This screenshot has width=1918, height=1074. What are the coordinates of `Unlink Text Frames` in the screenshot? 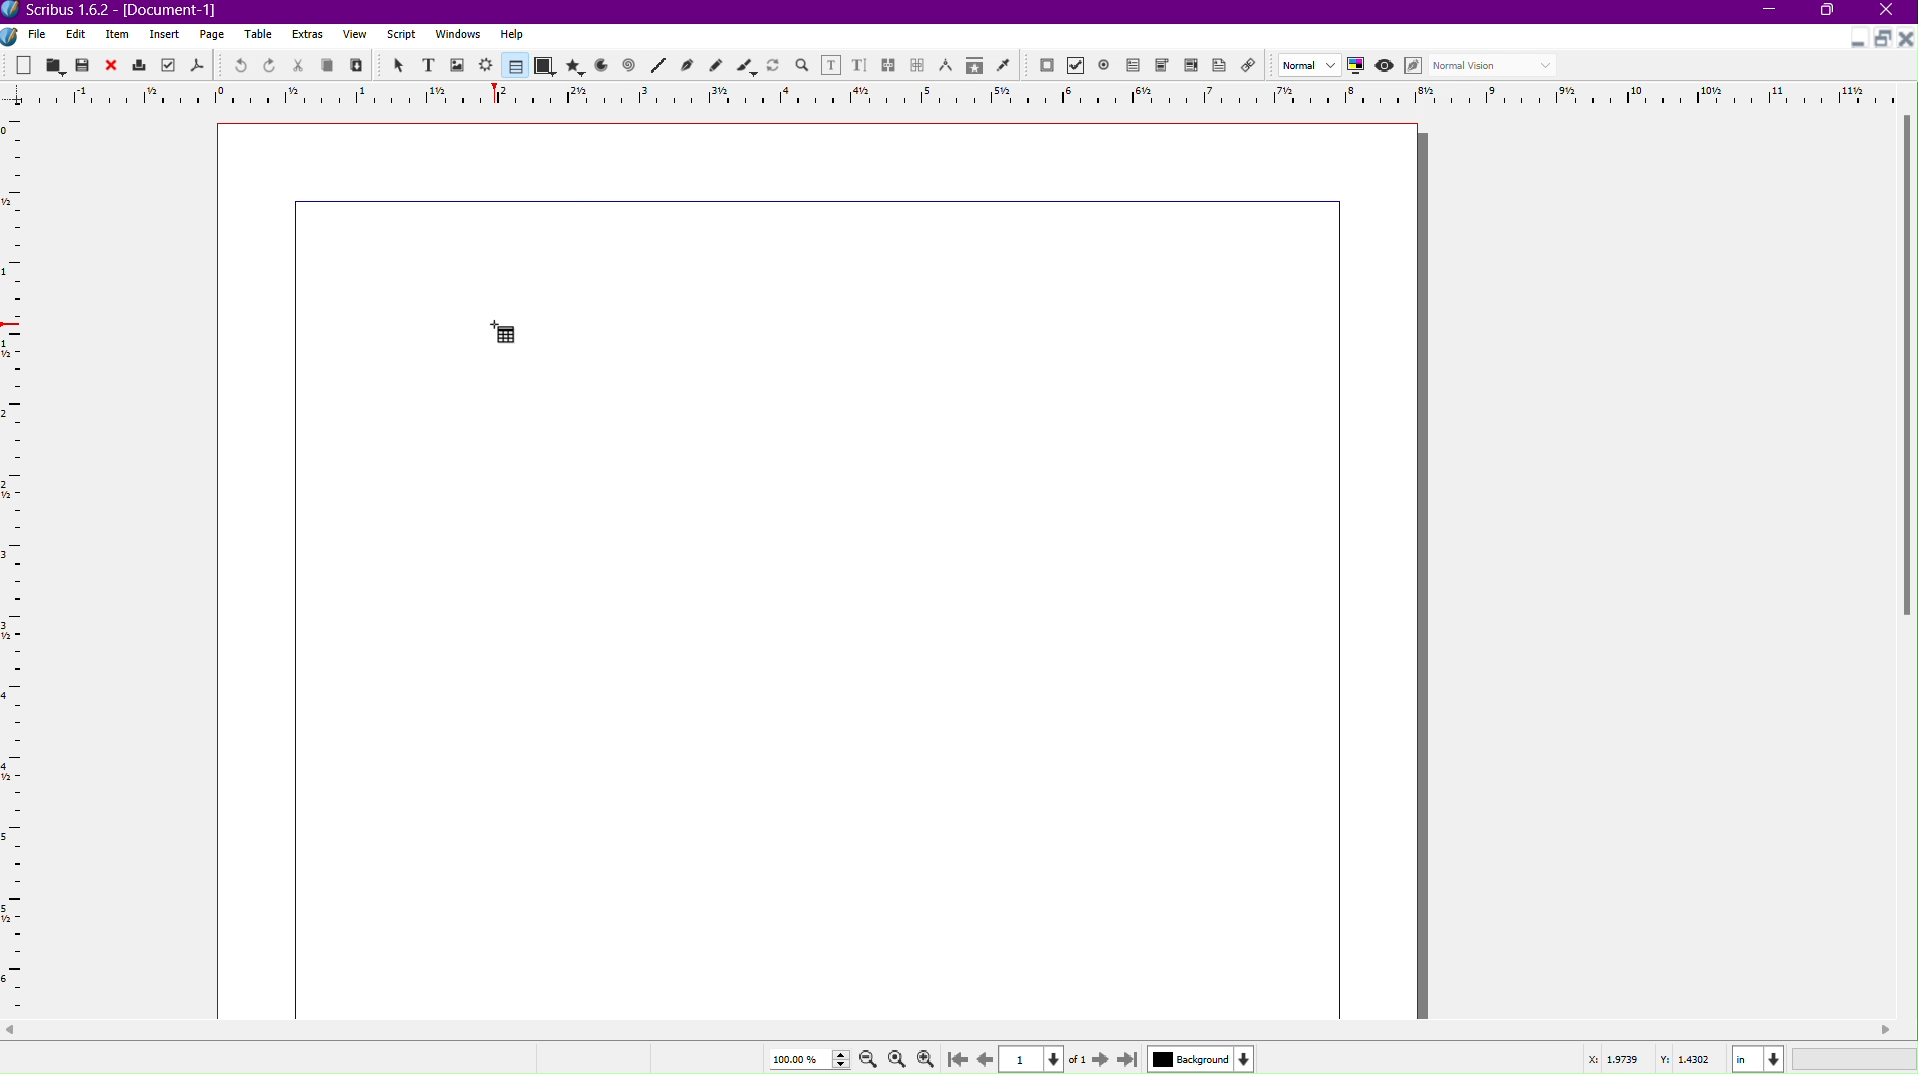 It's located at (918, 64).